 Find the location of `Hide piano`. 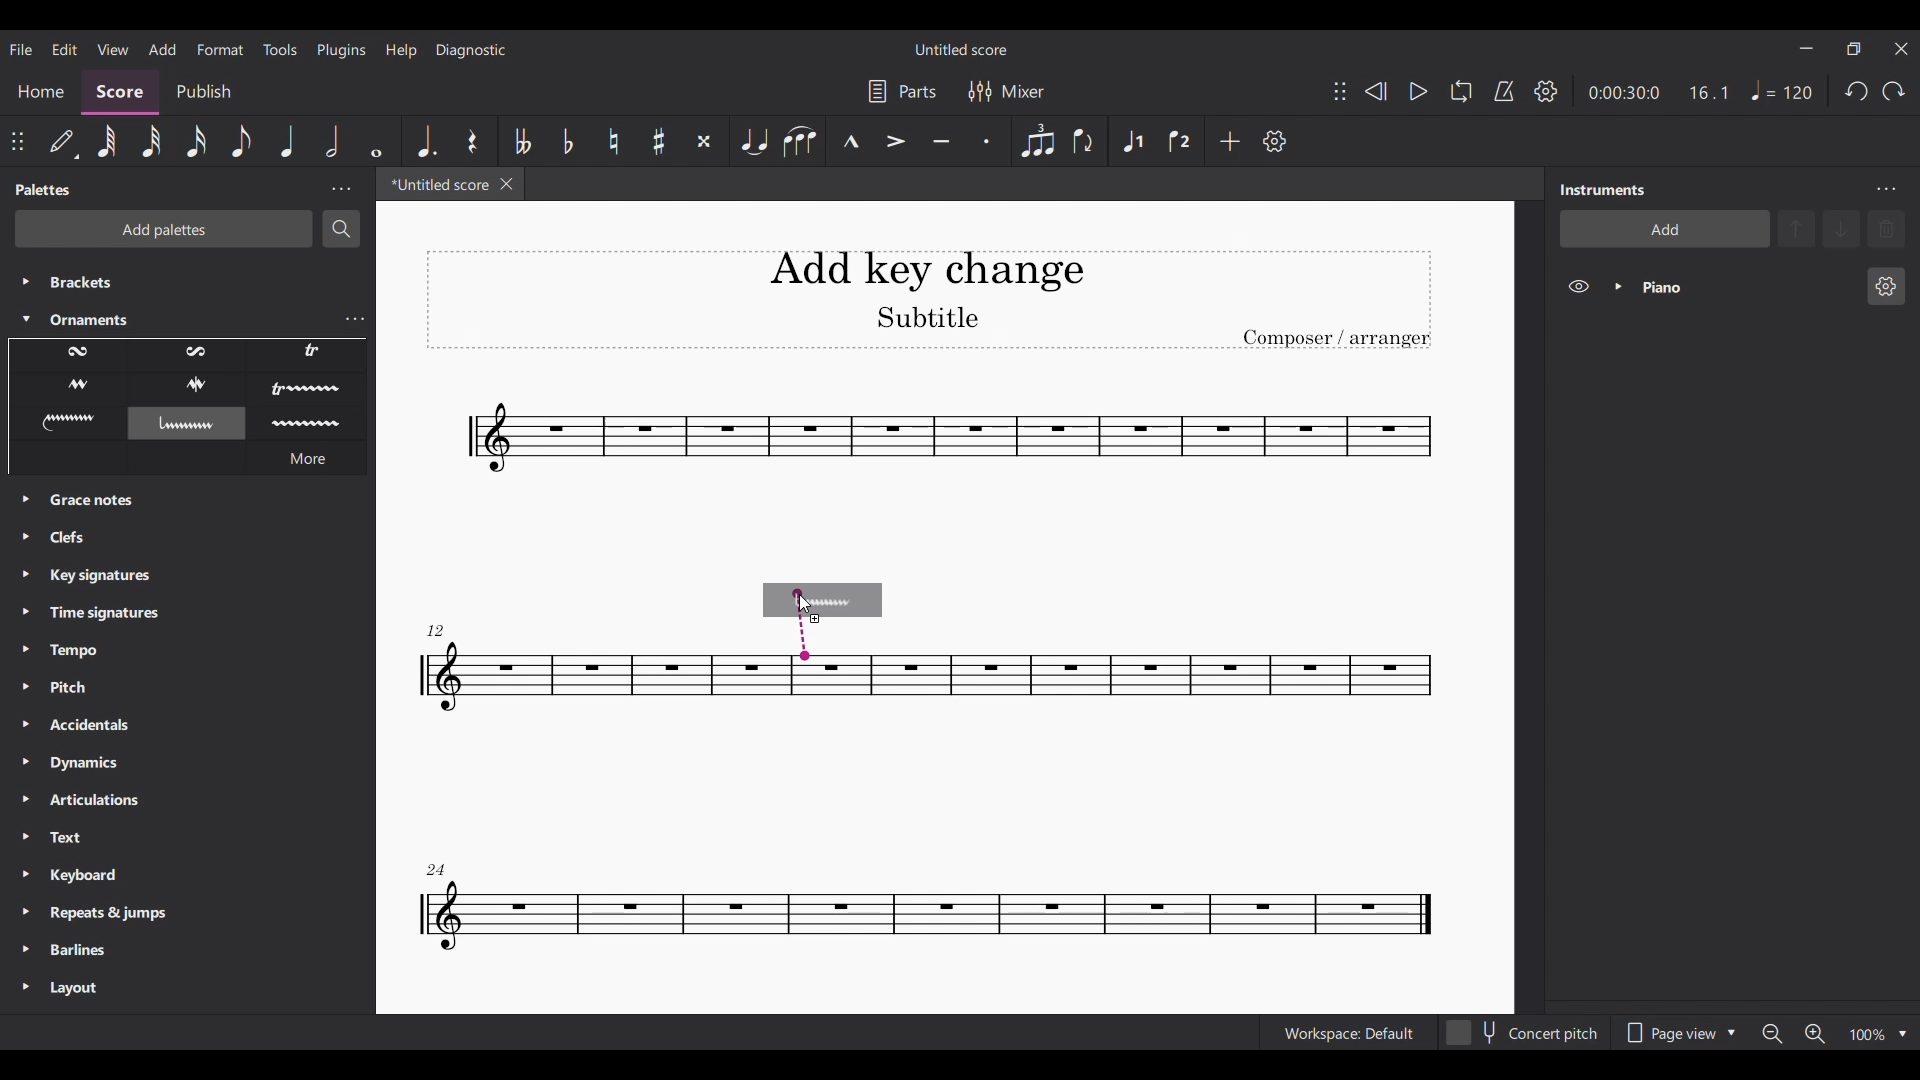

Hide piano is located at coordinates (1579, 286).